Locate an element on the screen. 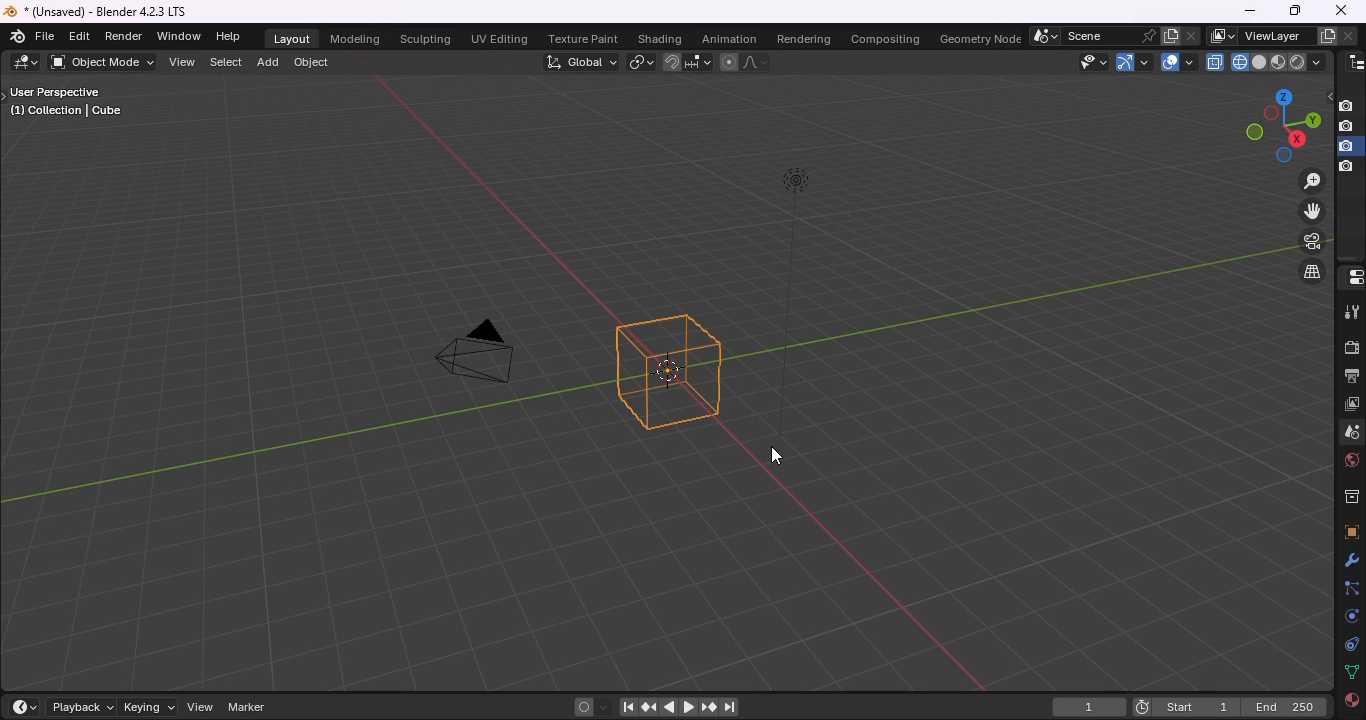 The height and width of the screenshot is (720, 1366). rendering is located at coordinates (806, 41).